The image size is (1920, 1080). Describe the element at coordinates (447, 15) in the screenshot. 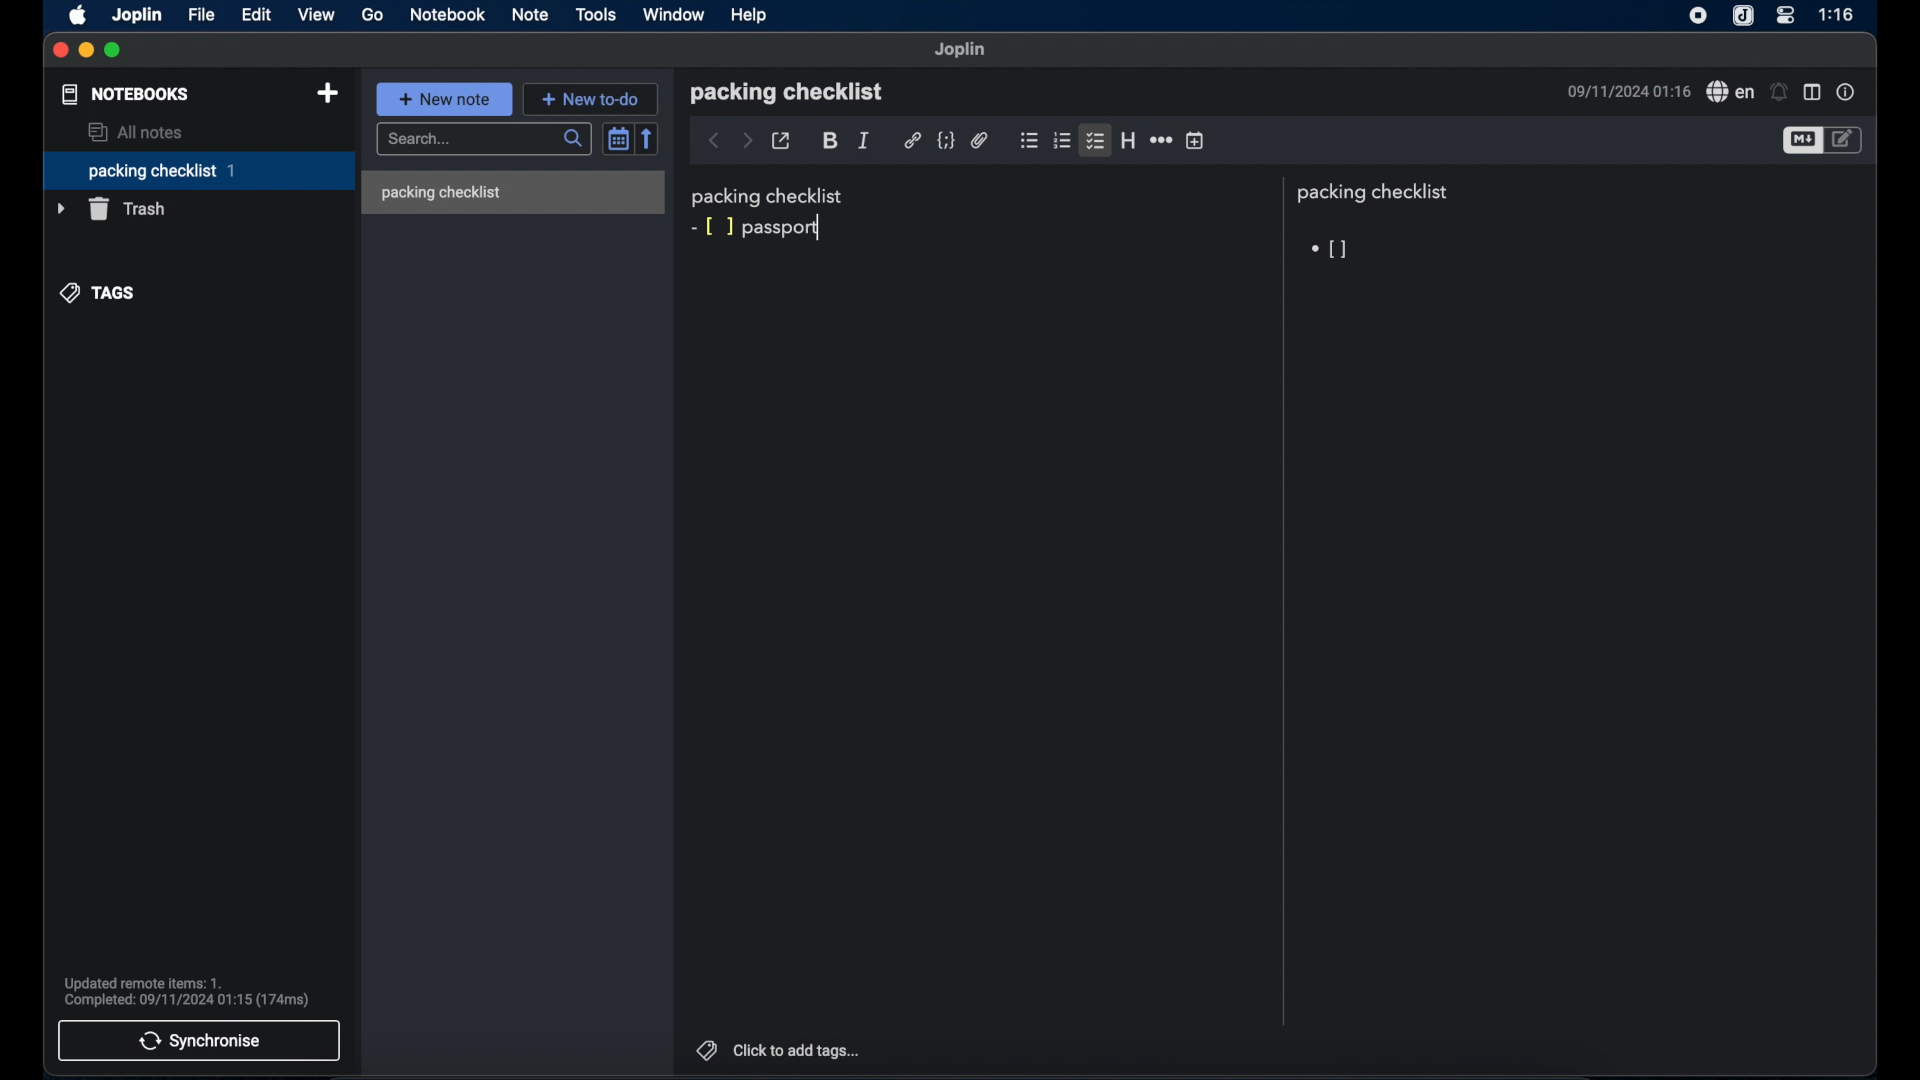

I see `notebook` at that location.